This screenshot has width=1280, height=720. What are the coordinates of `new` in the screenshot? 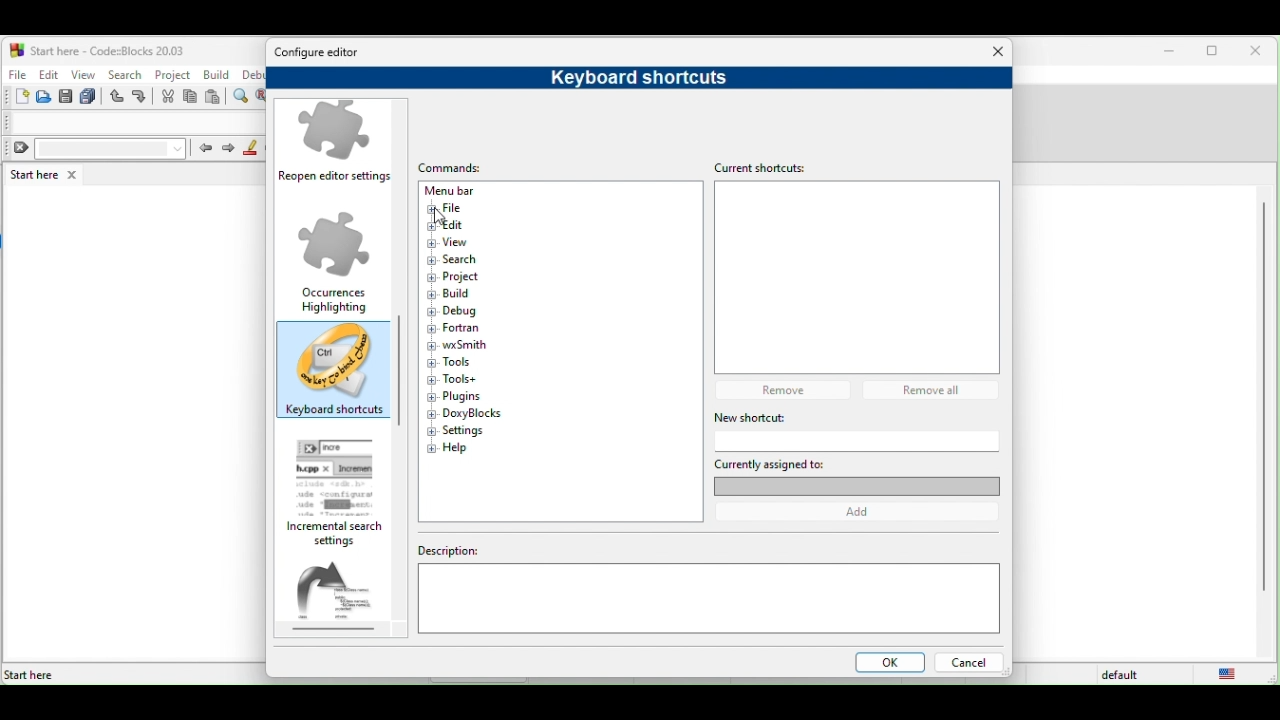 It's located at (16, 97).